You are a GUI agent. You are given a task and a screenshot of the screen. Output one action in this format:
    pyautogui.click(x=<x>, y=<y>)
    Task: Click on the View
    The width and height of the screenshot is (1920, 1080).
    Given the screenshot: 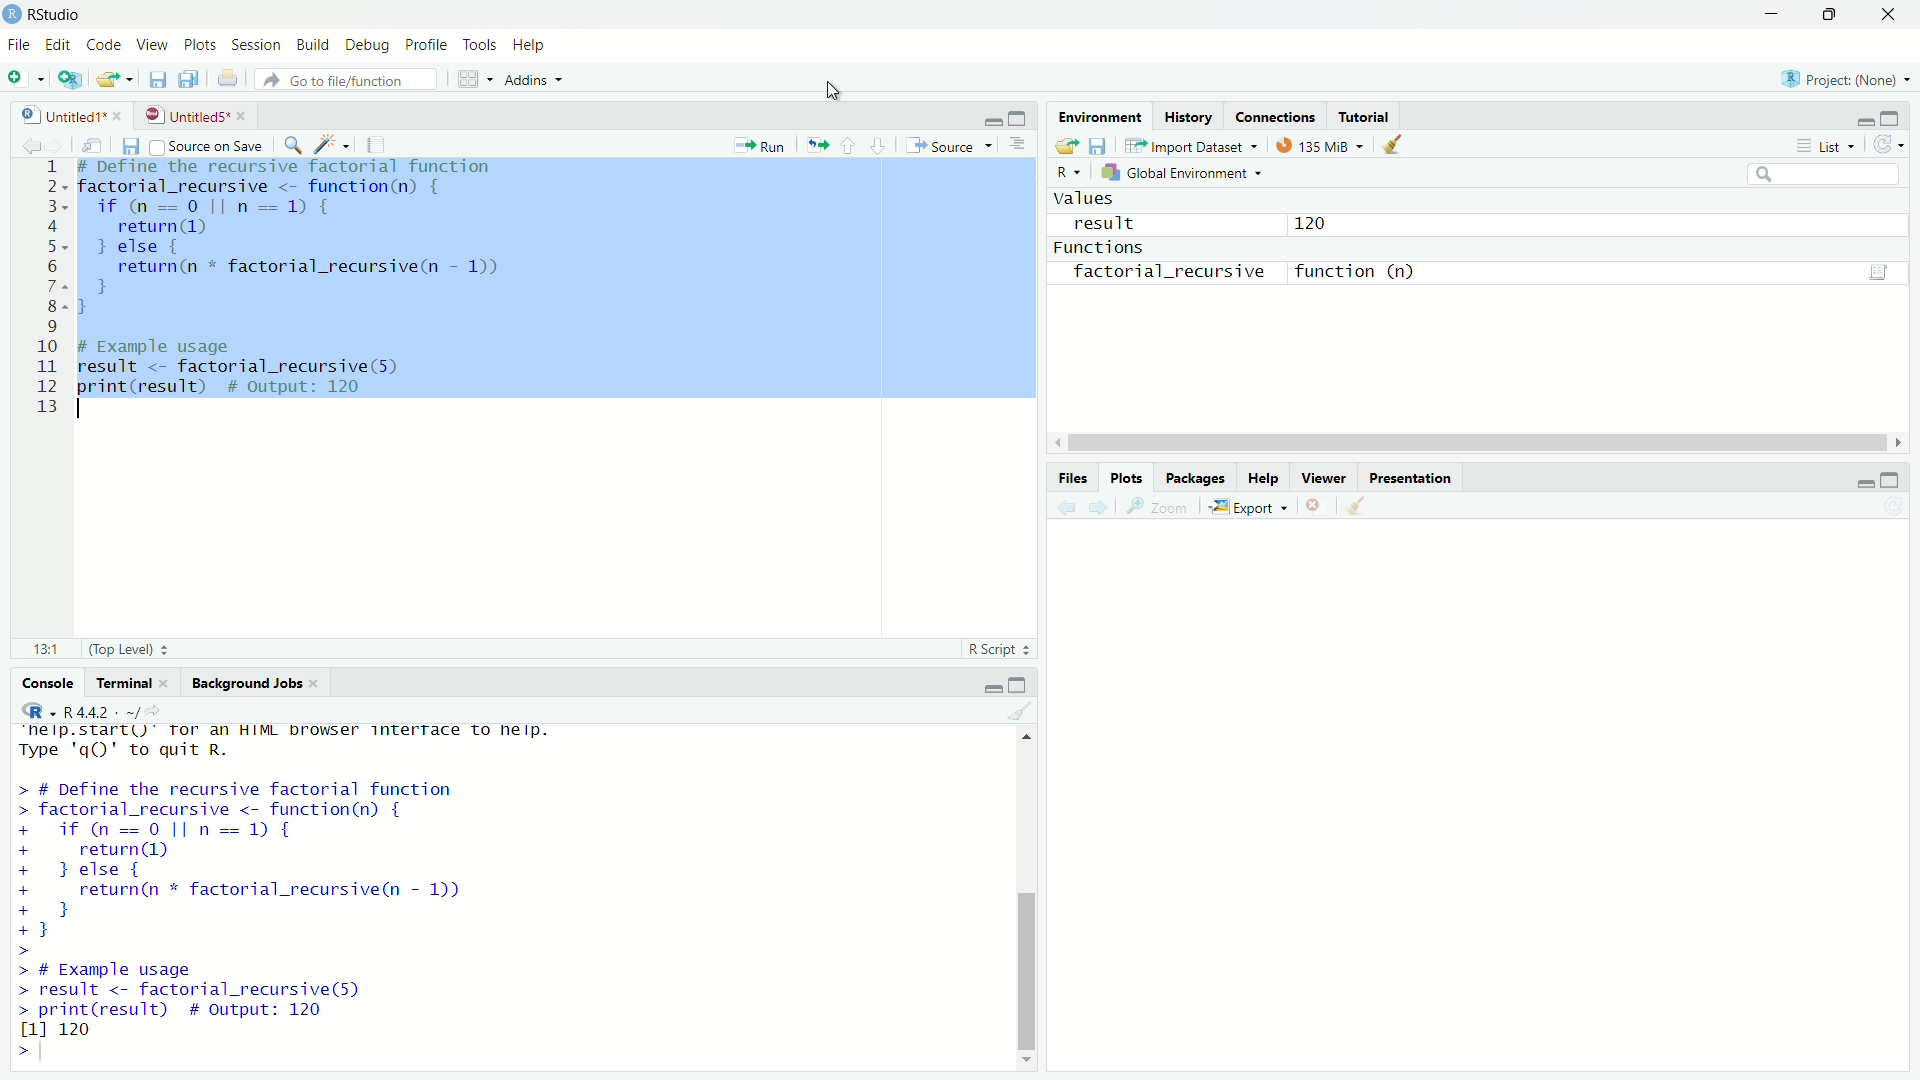 What is the action you would take?
    pyautogui.click(x=151, y=44)
    